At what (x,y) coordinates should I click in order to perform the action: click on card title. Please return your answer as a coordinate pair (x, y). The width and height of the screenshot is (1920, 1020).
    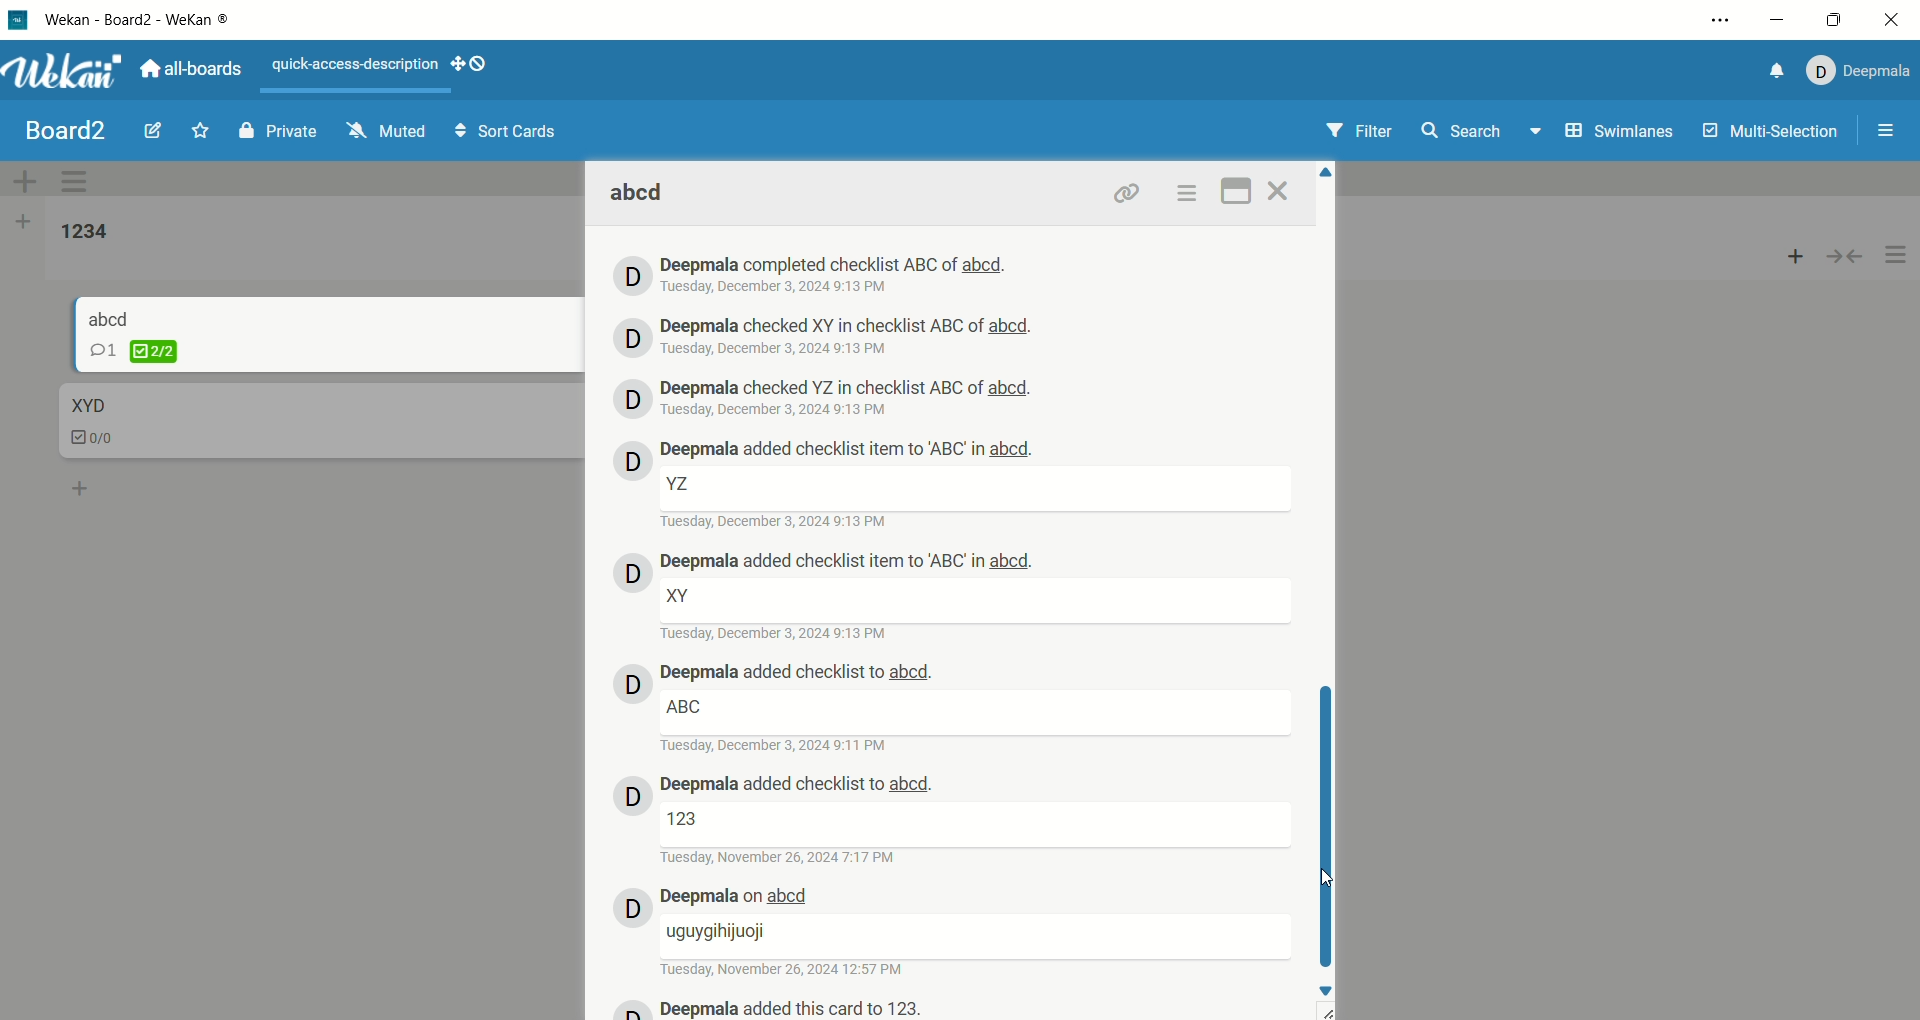
    Looking at the image, I should click on (110, 317).